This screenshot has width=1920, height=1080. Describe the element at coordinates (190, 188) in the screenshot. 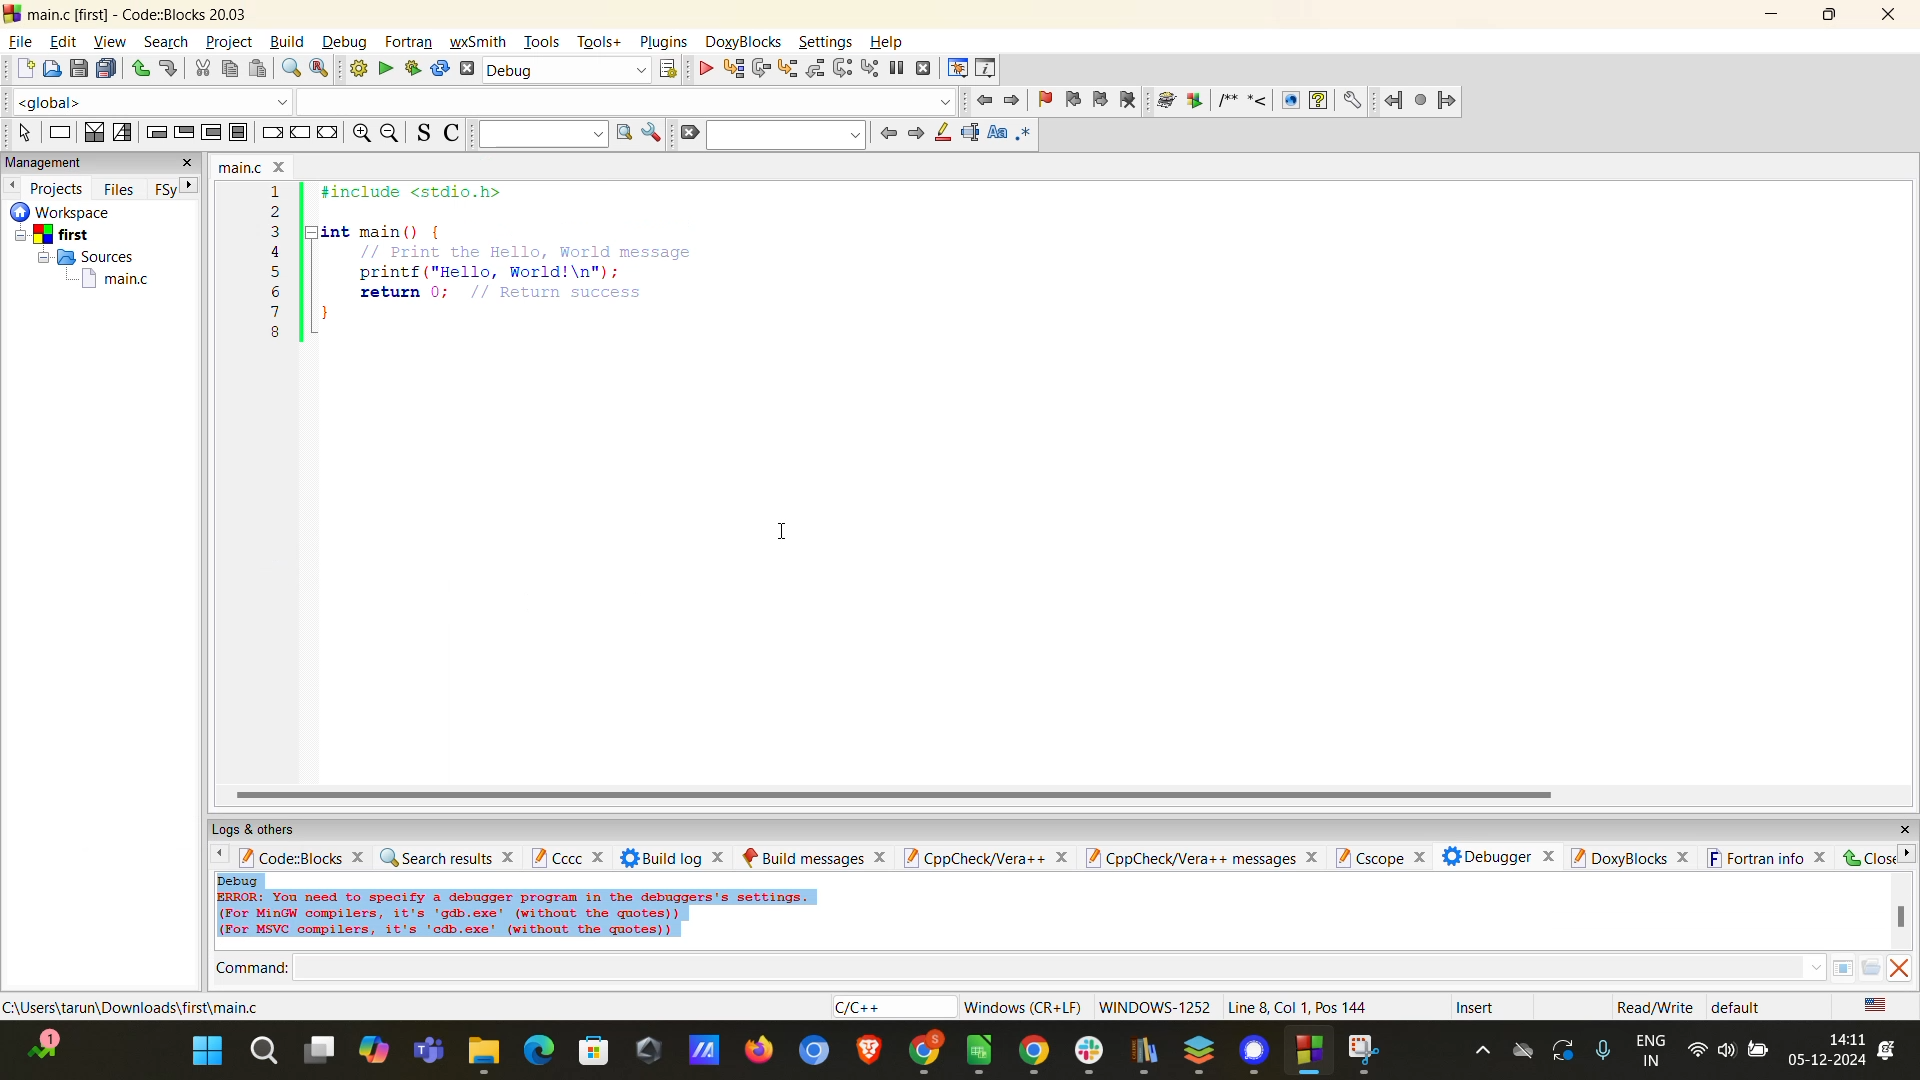

I see `next` at that location.